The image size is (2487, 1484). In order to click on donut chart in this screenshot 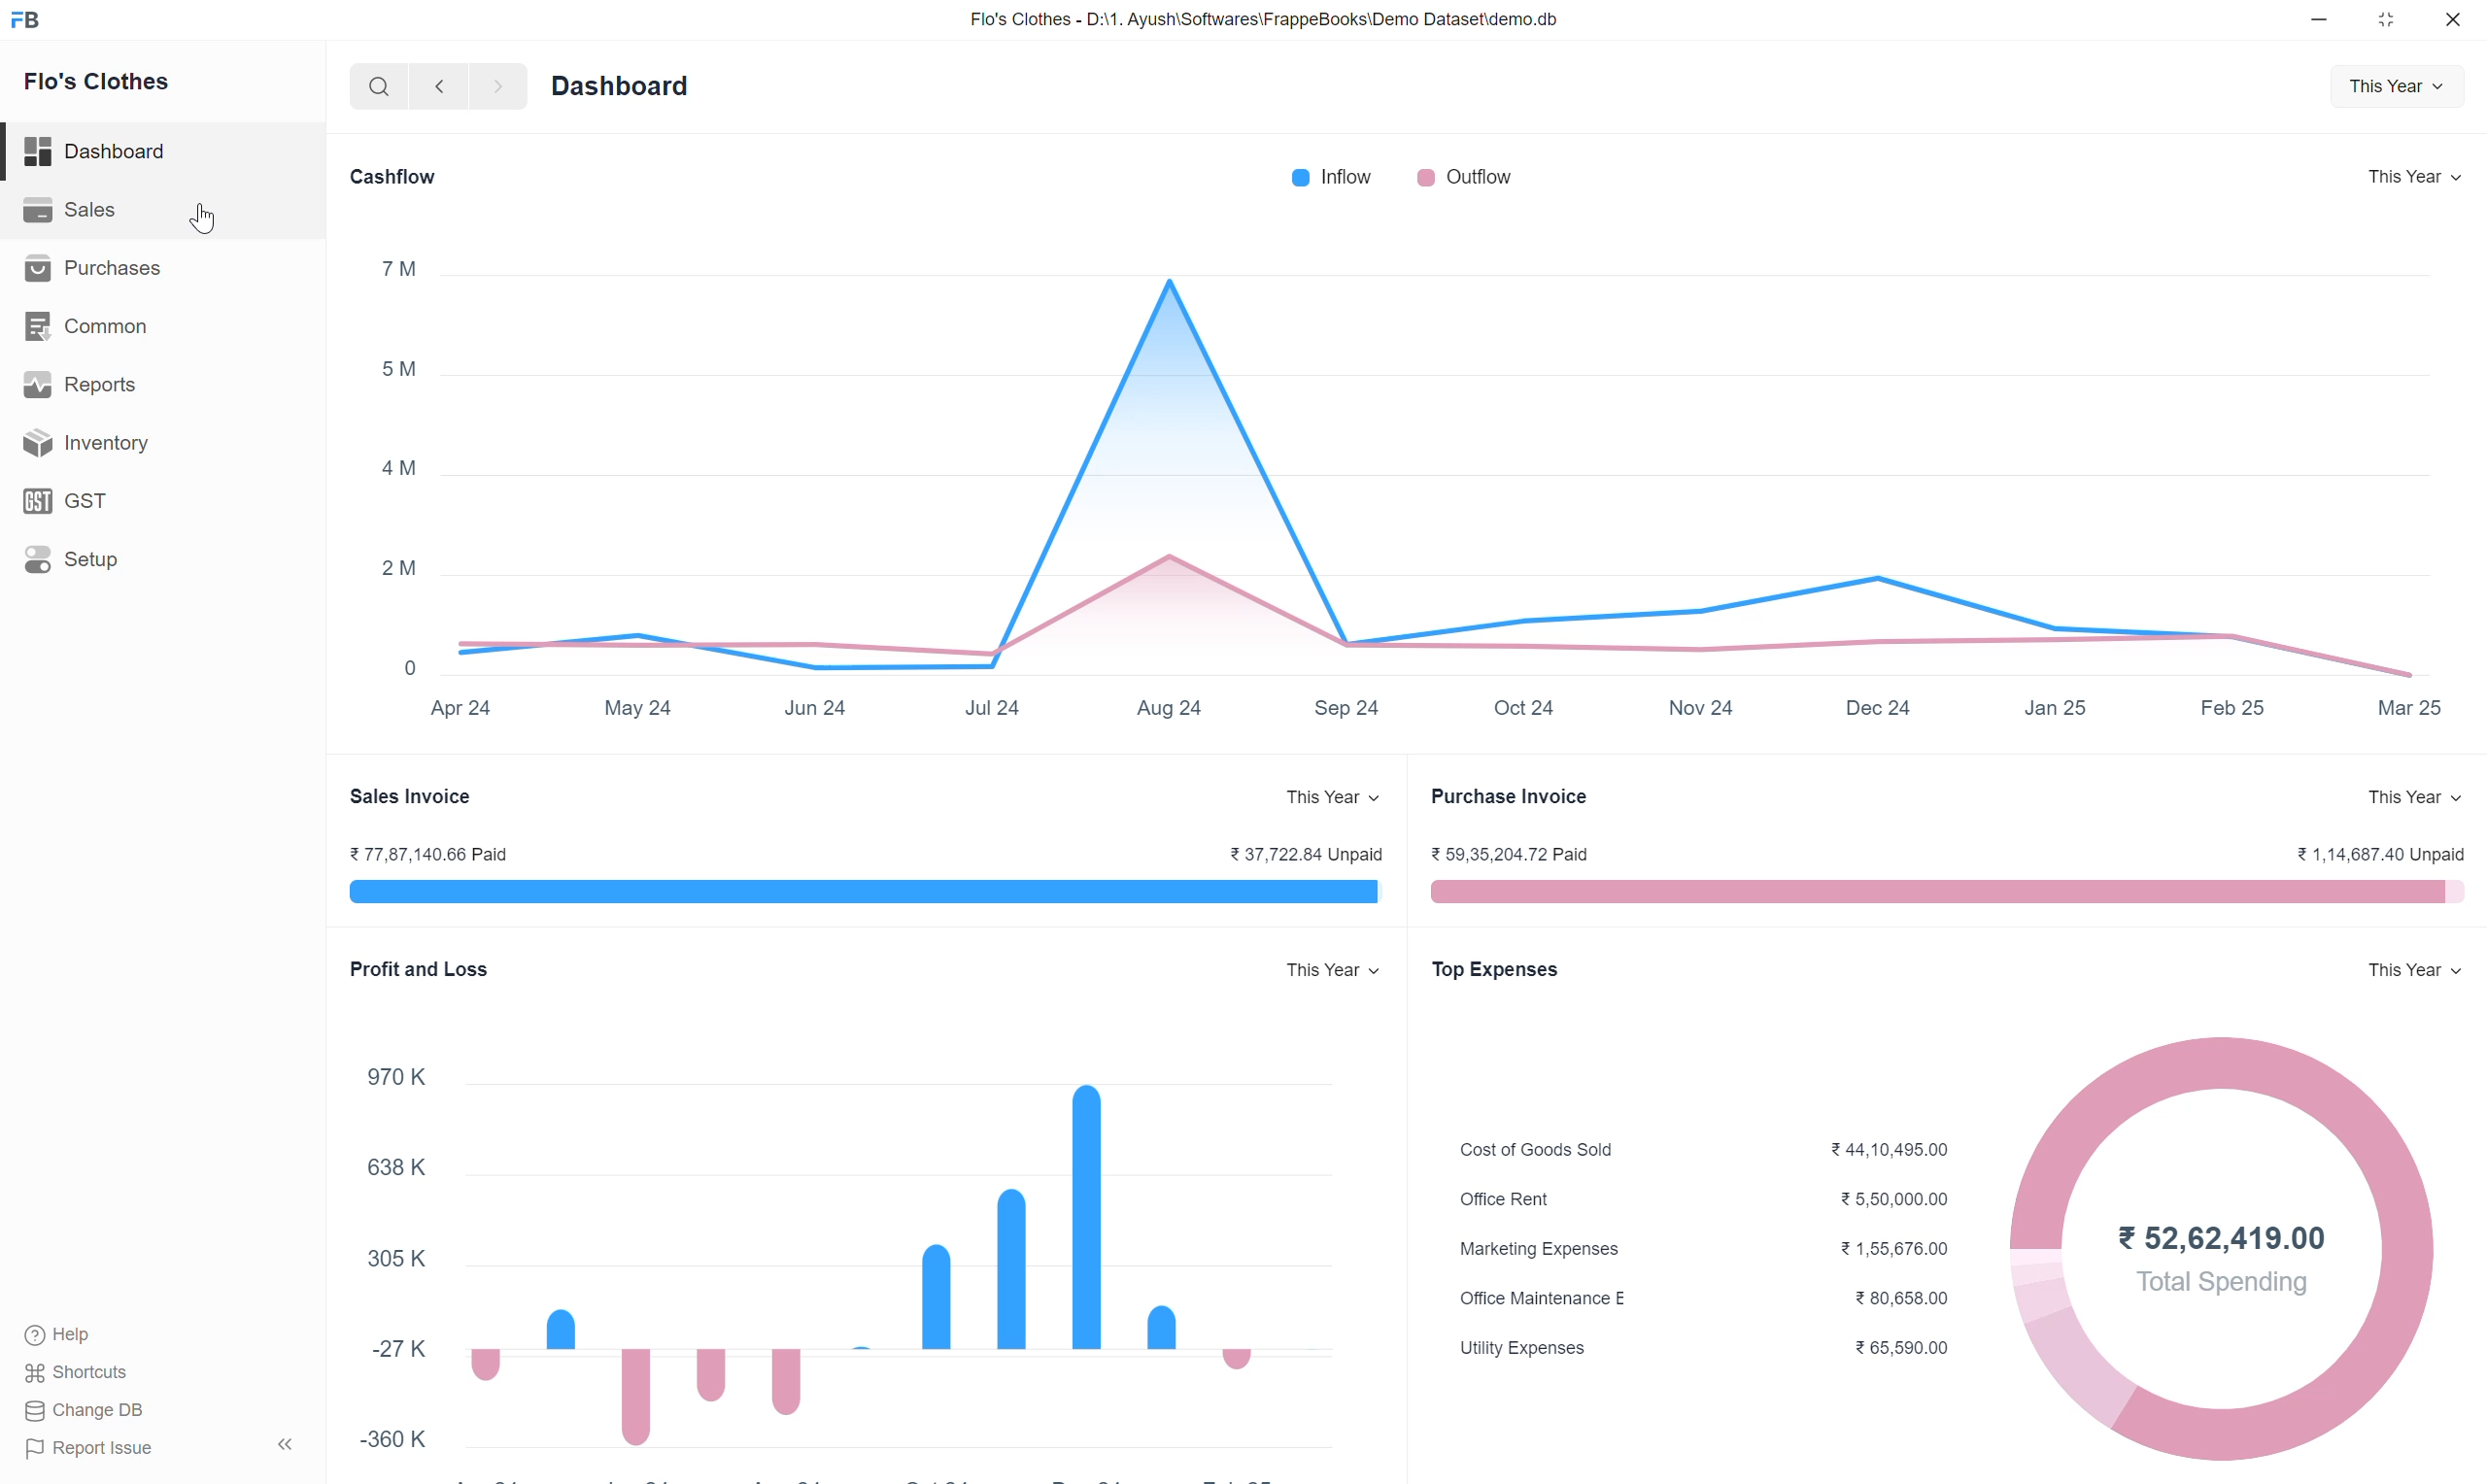, I will do `click(2229, 1387)`.